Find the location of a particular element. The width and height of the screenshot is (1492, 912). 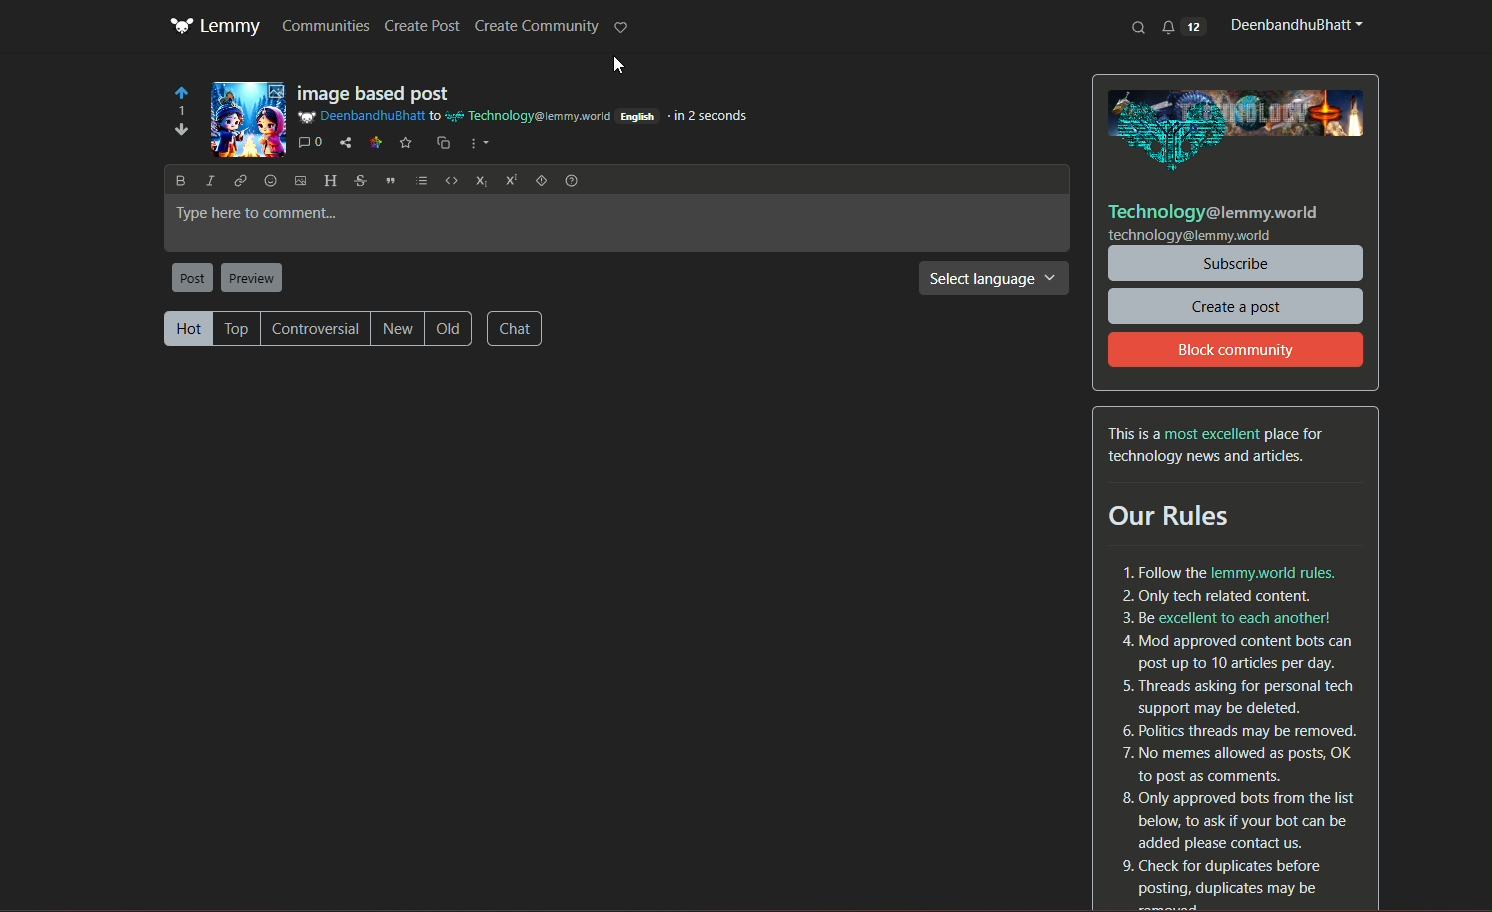

copy is located at coordinates (440, 141).